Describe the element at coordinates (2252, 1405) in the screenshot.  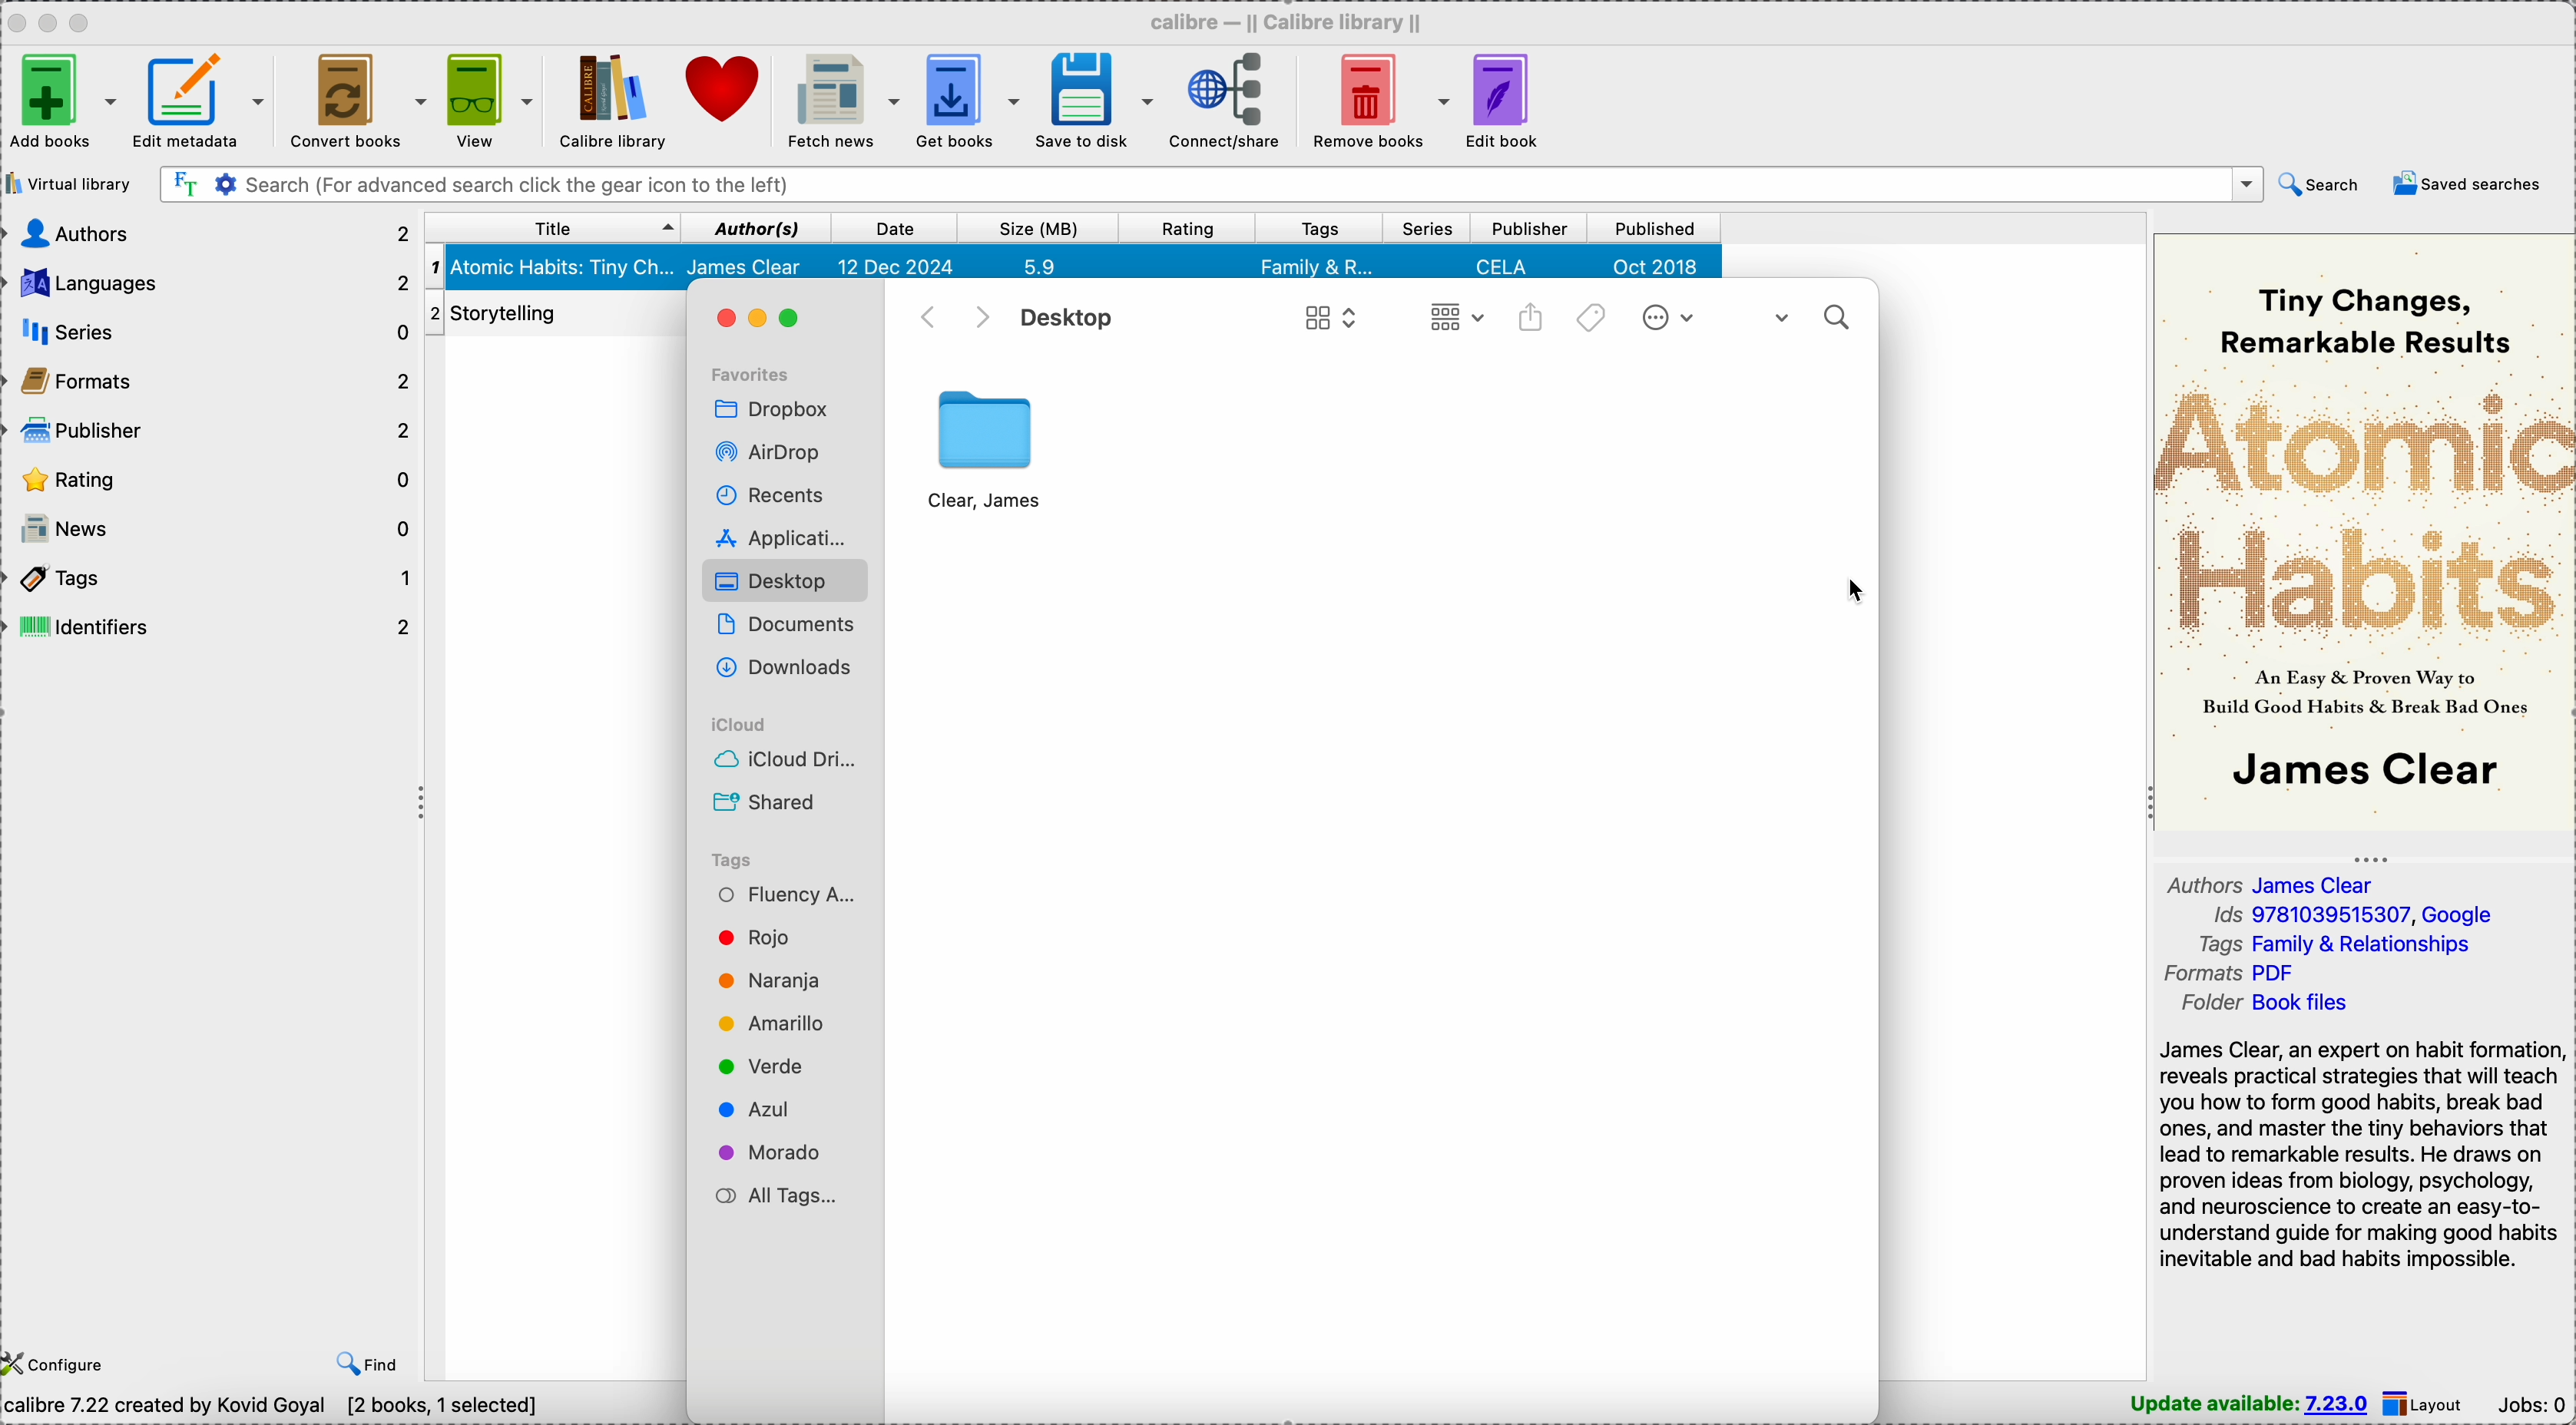
I see `update available: 7.23.0` at that location.